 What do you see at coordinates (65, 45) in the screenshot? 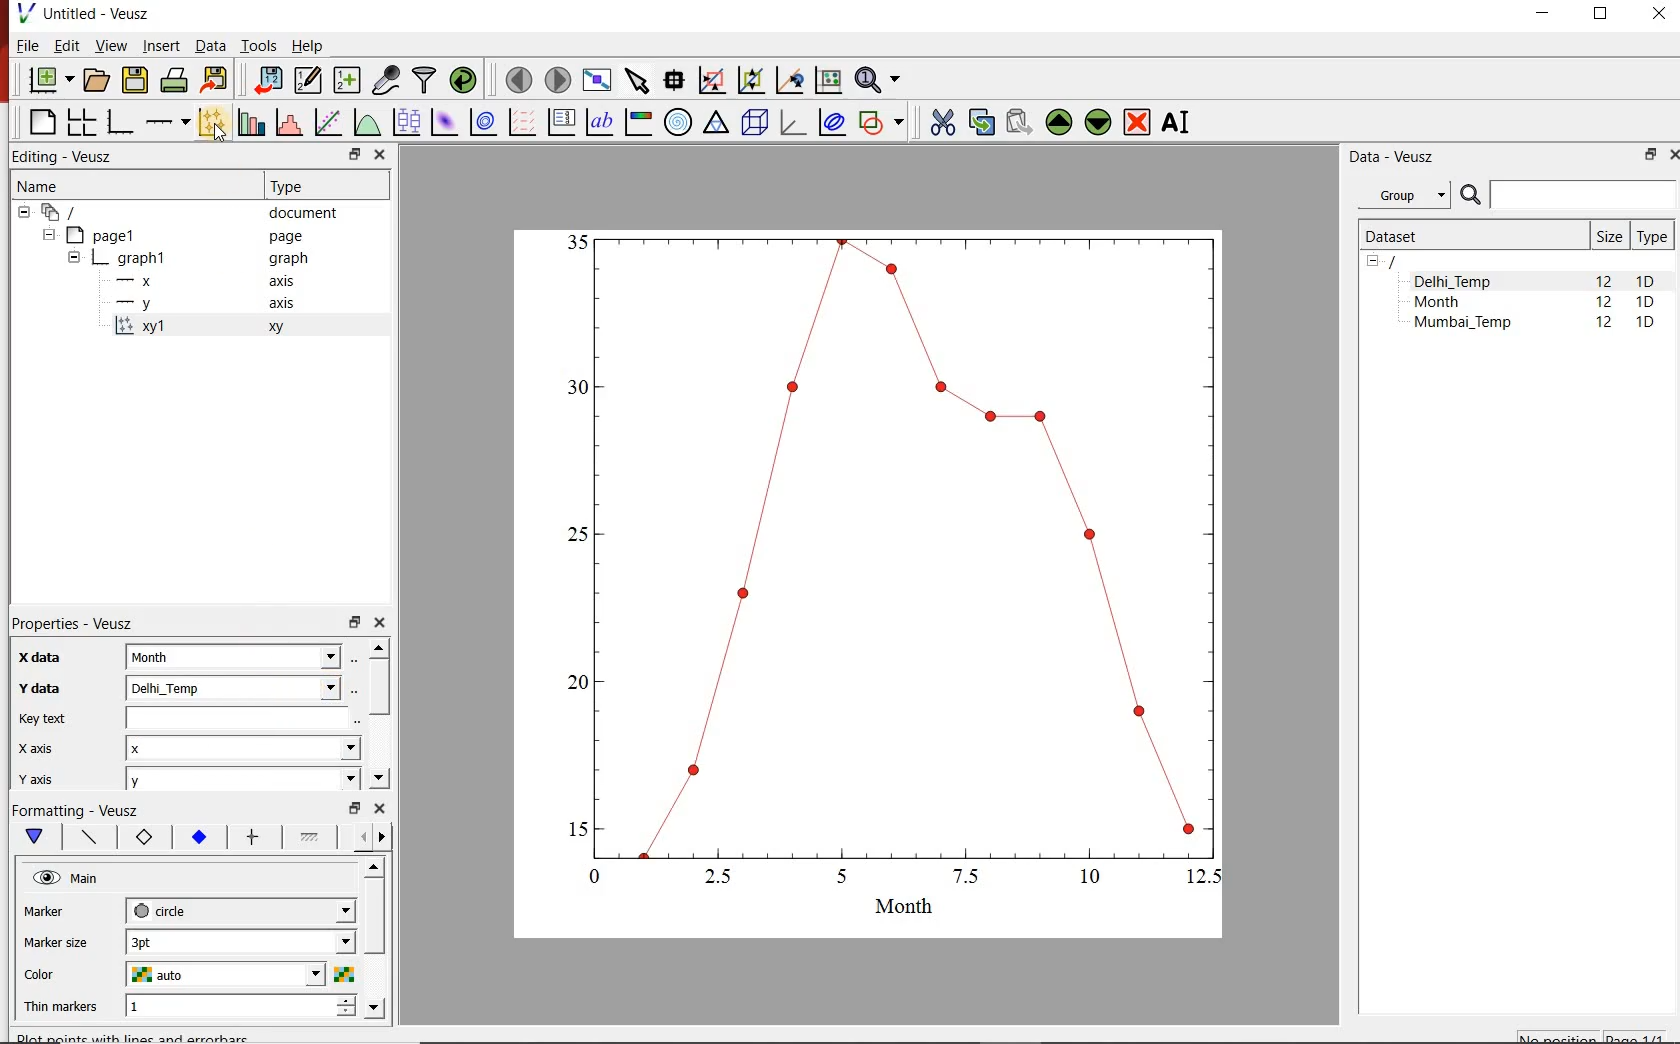
I see `Edit` at bounding box center [65, 45].